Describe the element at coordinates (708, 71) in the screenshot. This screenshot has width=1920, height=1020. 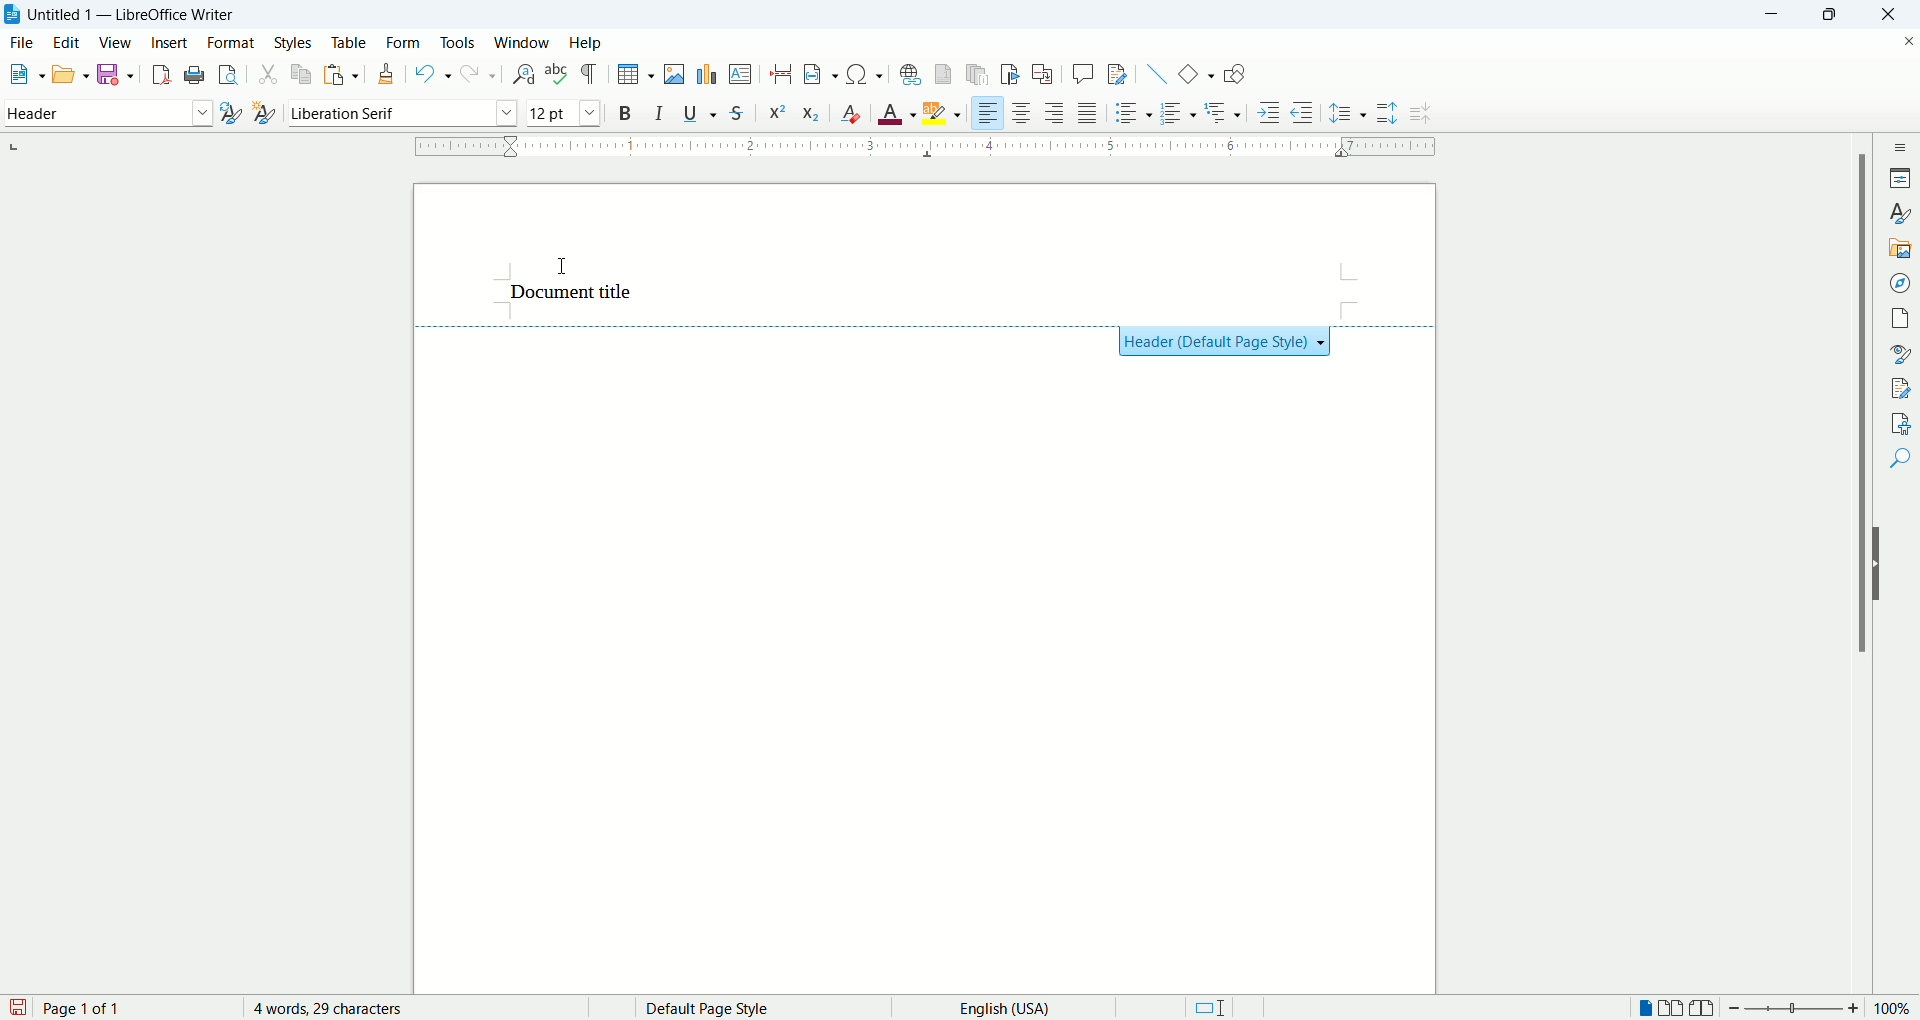
I see `insert chart` at that location.